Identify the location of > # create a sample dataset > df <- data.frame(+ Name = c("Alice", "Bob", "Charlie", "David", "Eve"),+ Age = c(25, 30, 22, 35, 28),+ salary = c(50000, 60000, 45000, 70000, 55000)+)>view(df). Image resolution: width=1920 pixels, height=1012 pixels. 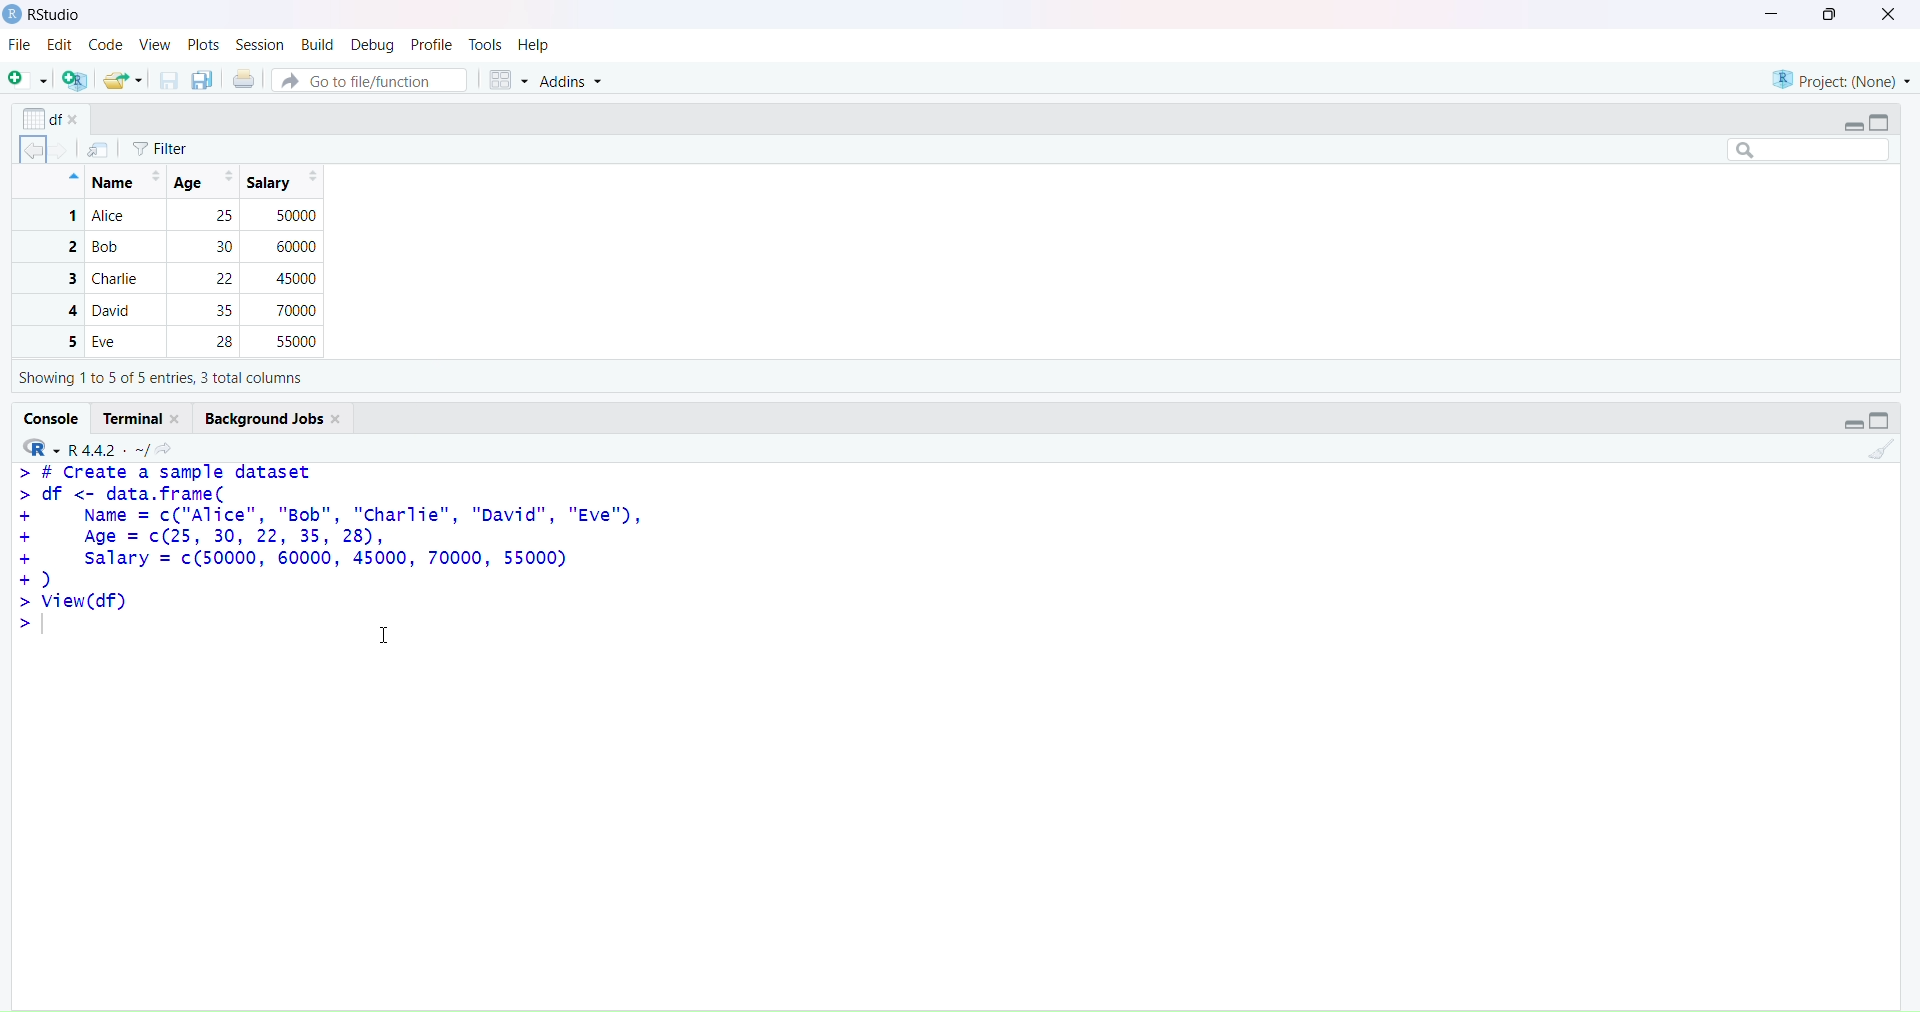
(346, 546).